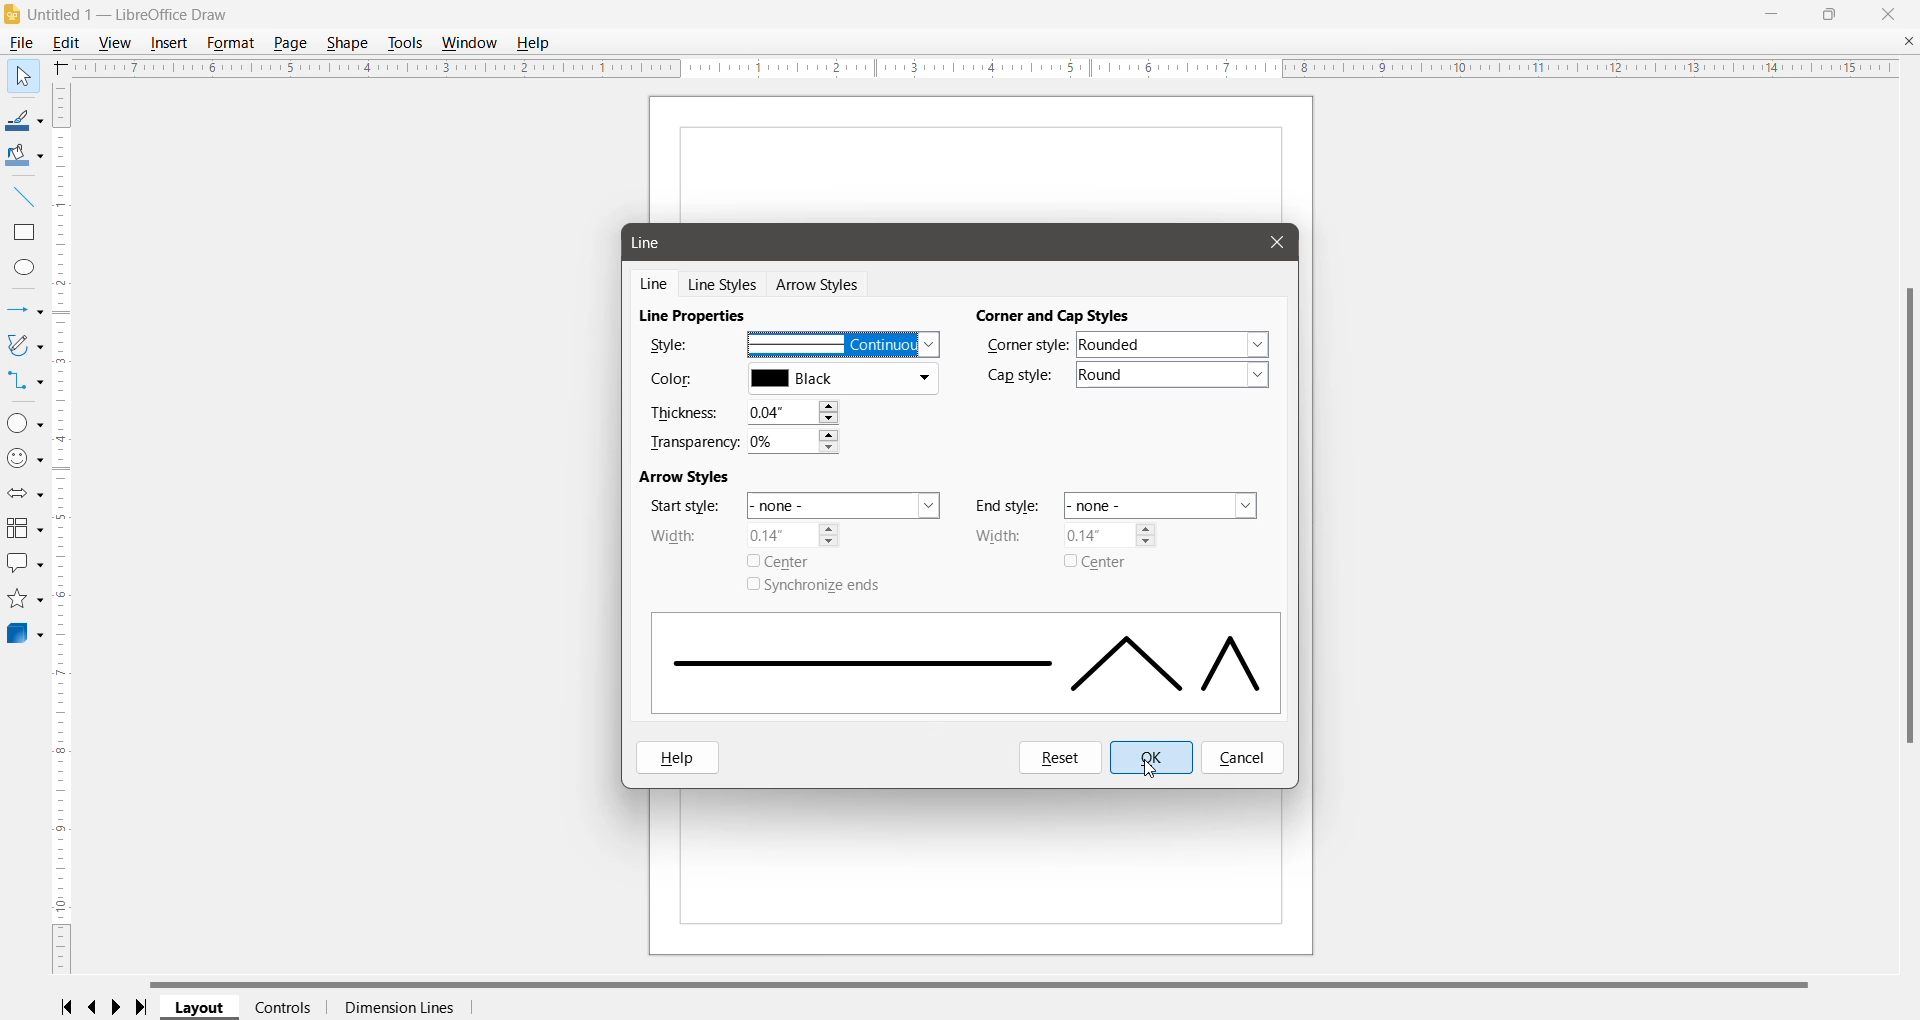 The width and height of the screenshot is (1920, 1020). I want to click on Block Arrows, so click(26, 494).